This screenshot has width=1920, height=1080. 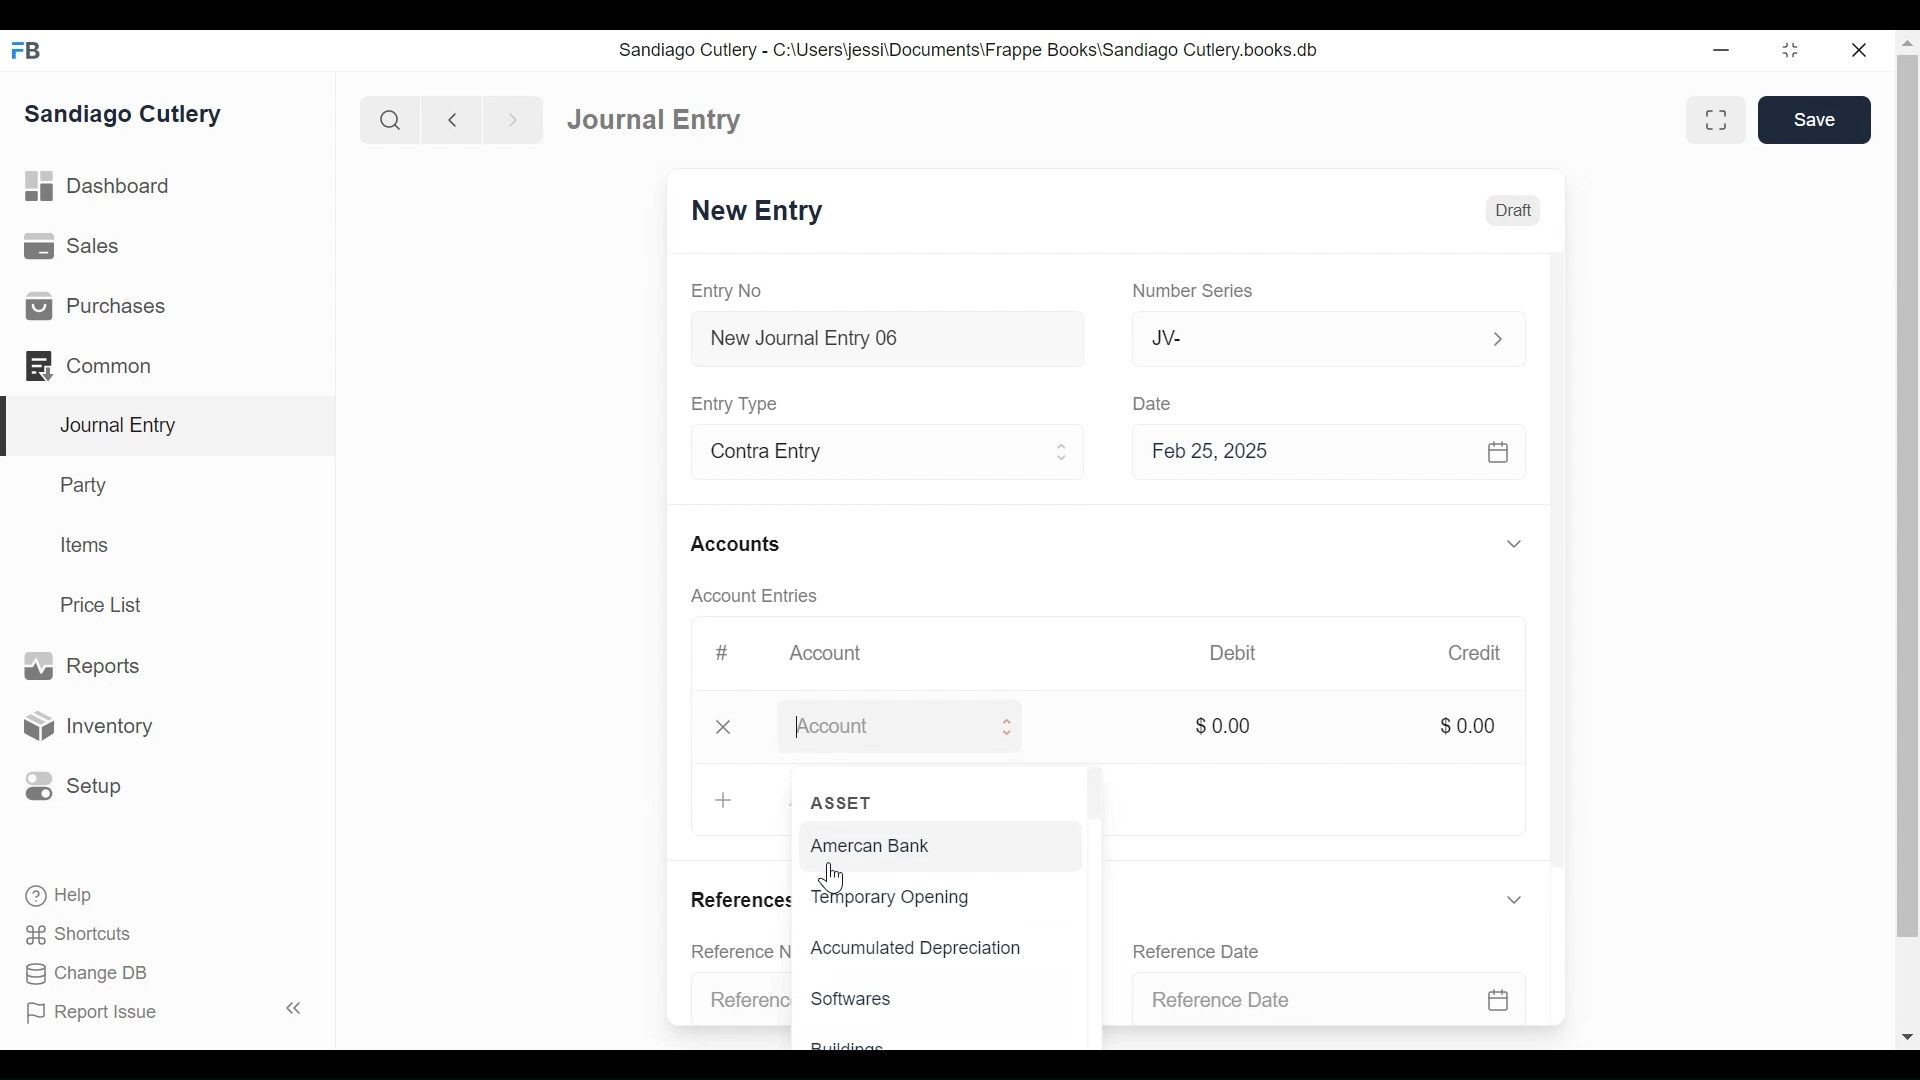 What do you see at coordinates (28, 51) in the screenshot?
I see `Frappe Books Desktop icon` at bounding box center [28, 51].